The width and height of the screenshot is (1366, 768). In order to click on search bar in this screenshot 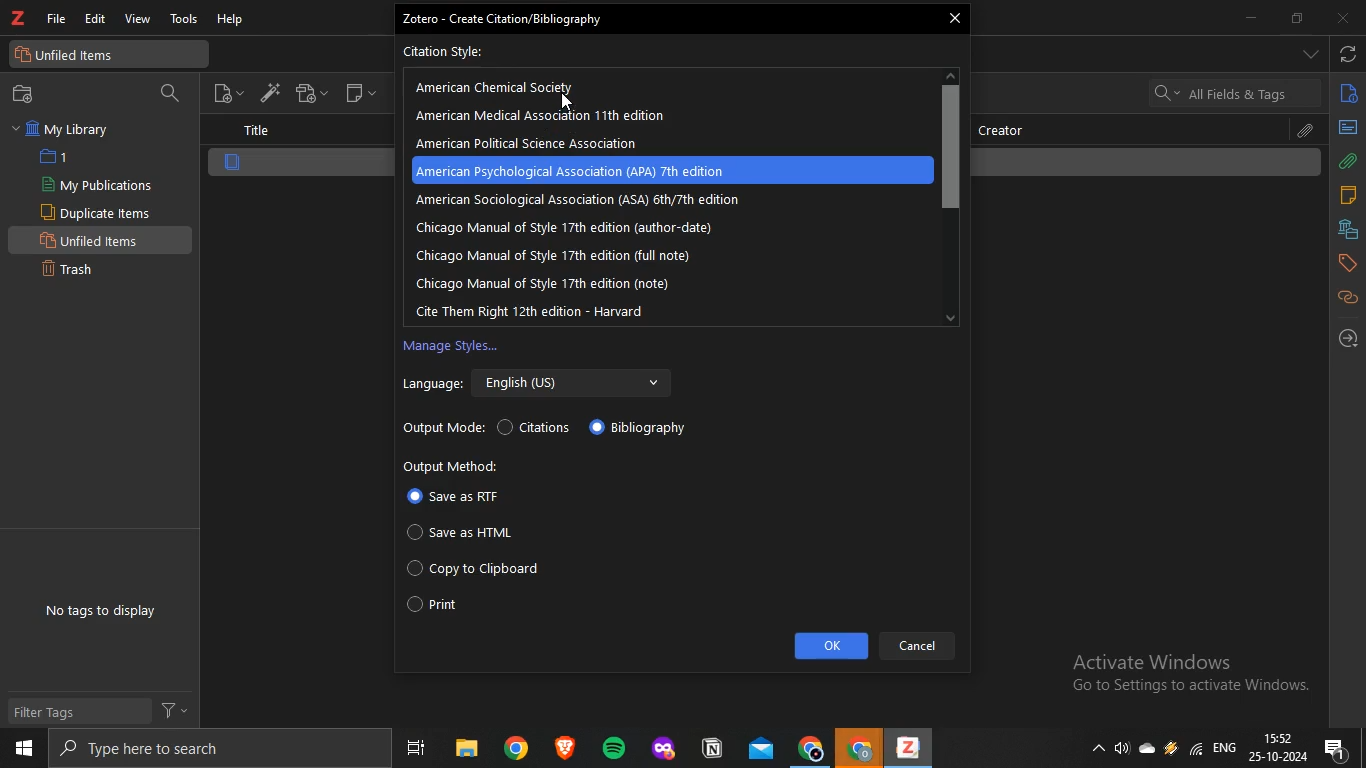, I will do `click(1234, 92)`.